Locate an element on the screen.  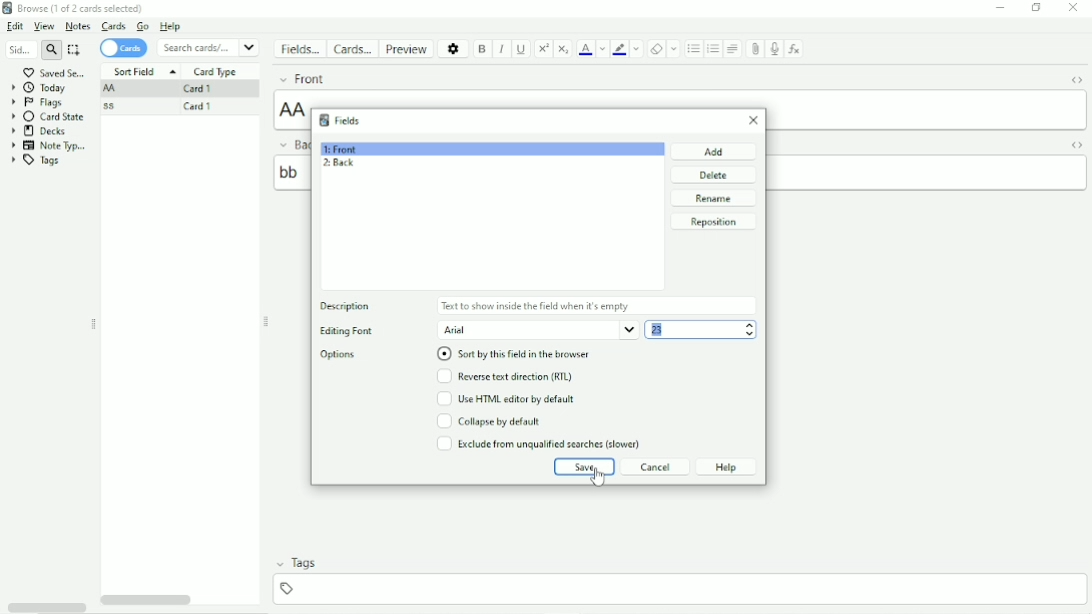
Text color is located at coordinates (585, 48).